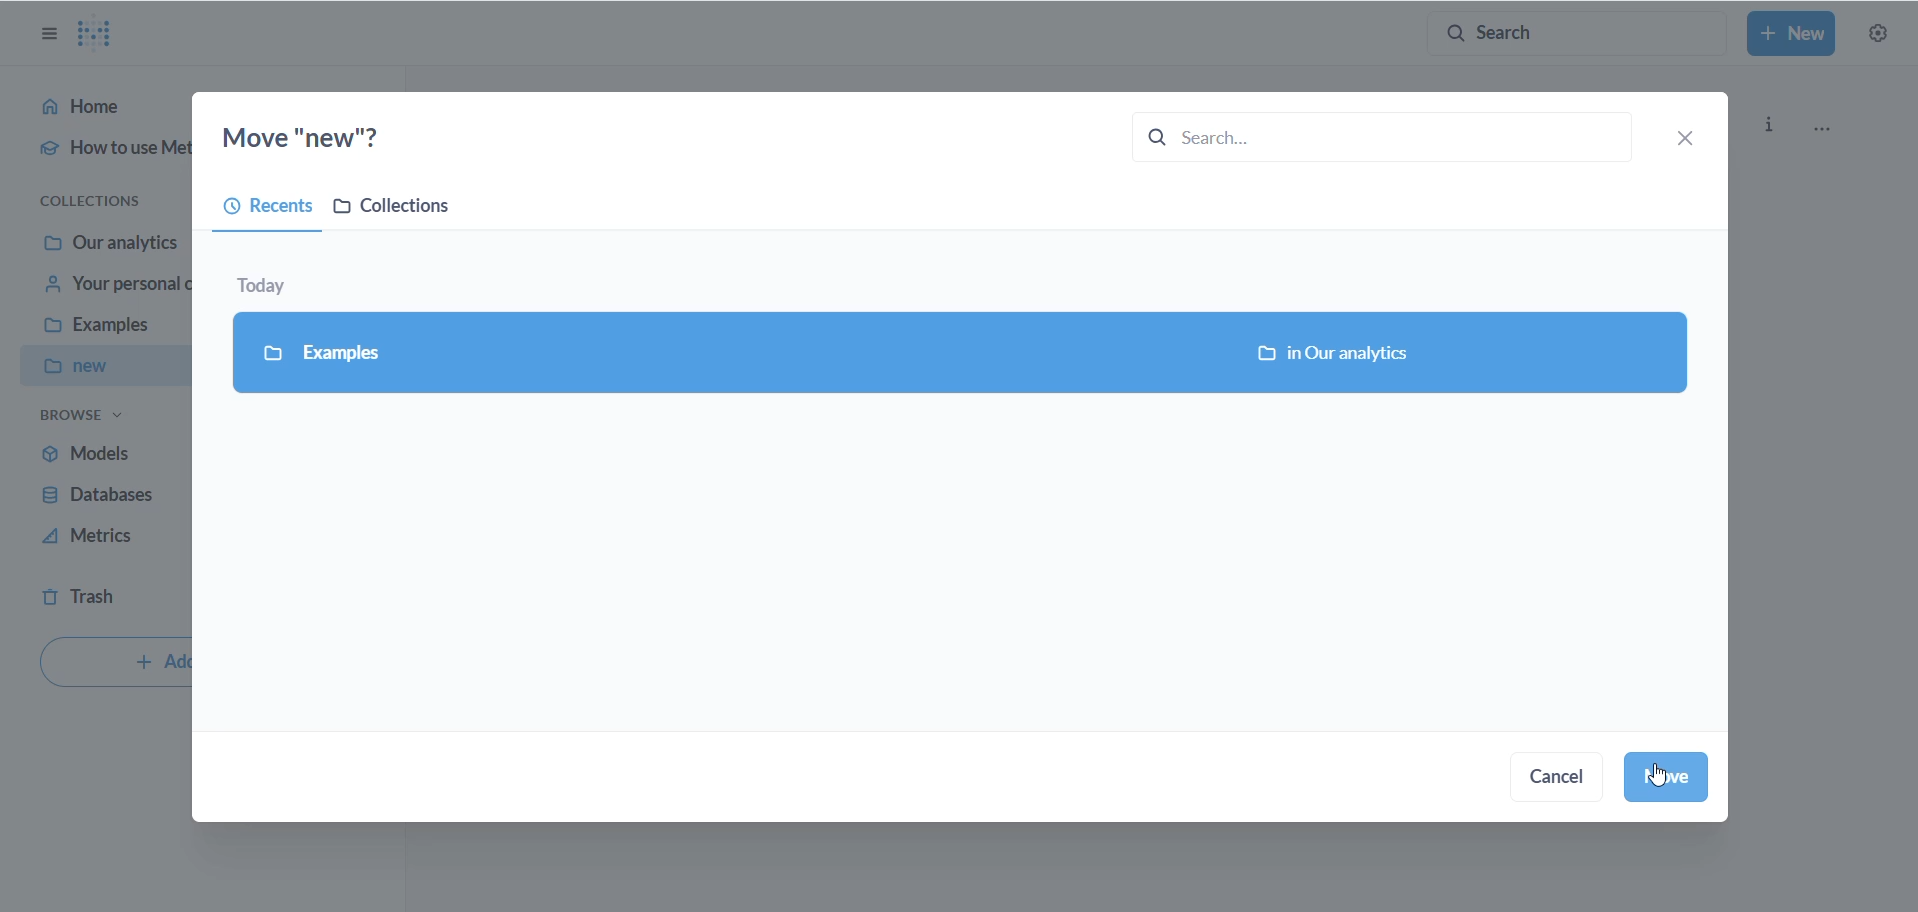  Describe the element at coordinates (99, 452) in the screenshot. I see `models` at that location.